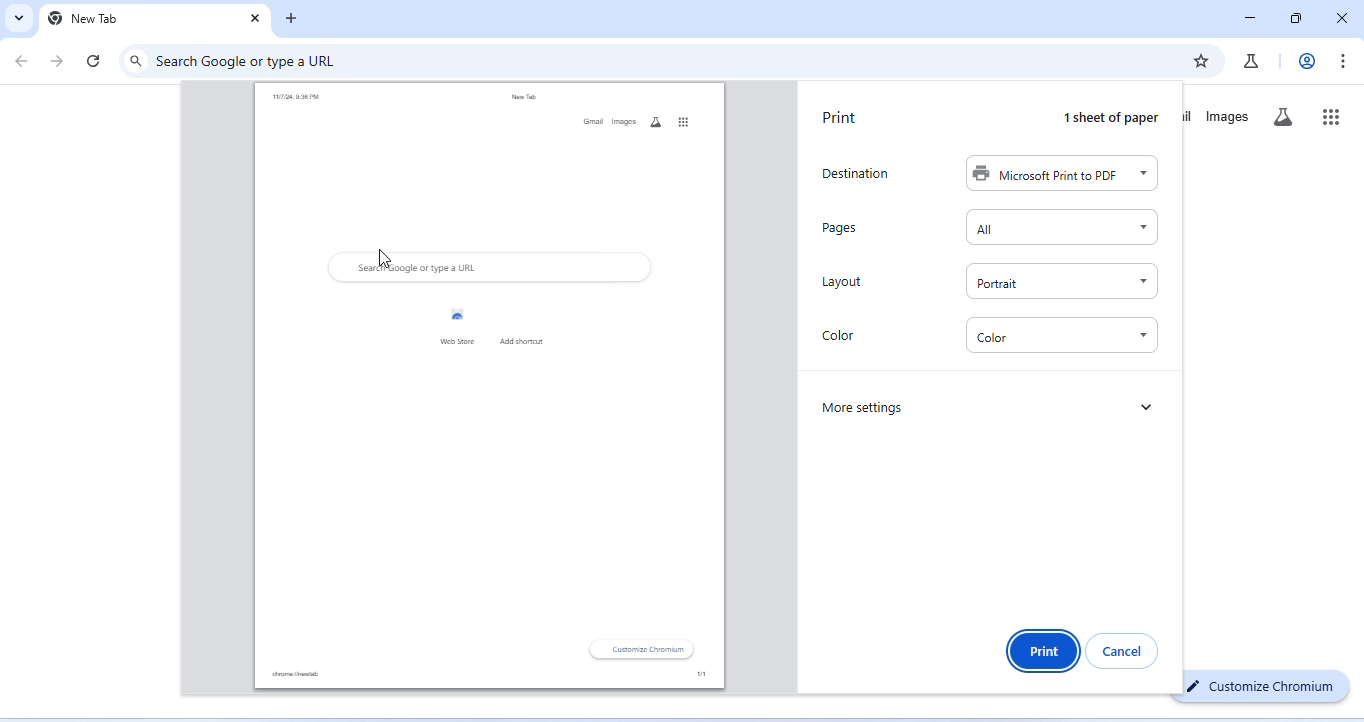 This screenshot has height=722, width=1364. Describe the element at coordinates (1105, 118) in the screenshot. I see `1 sheet of paper` at that location.